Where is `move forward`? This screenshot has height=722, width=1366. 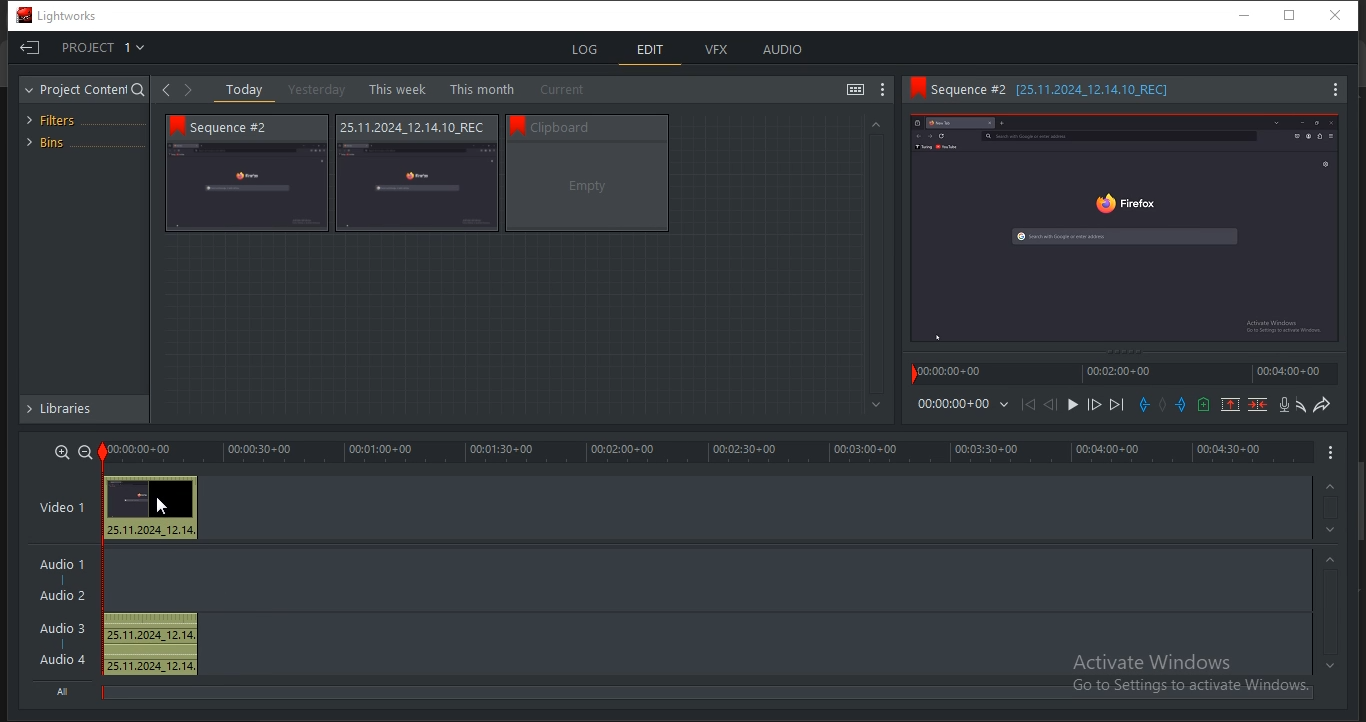
move forward is located at coordinates (1119, 405).